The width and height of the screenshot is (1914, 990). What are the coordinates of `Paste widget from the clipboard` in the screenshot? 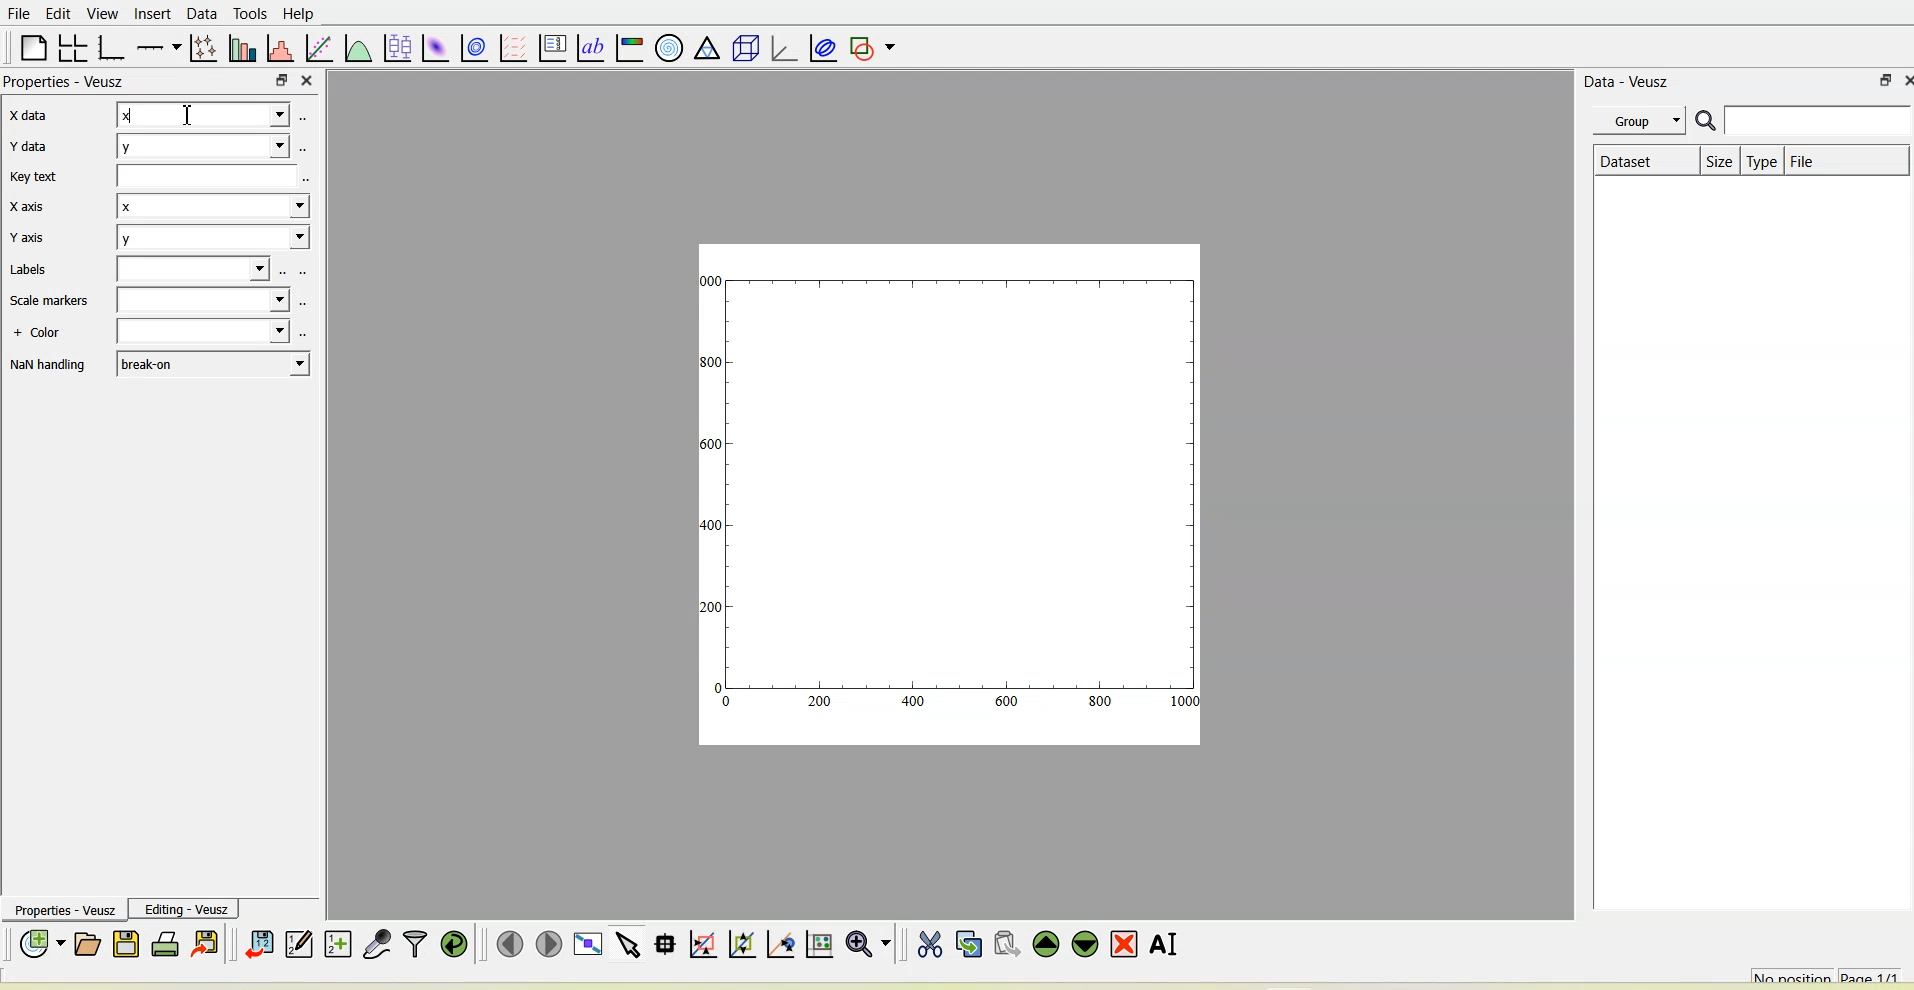 It's located at (1007, 945).